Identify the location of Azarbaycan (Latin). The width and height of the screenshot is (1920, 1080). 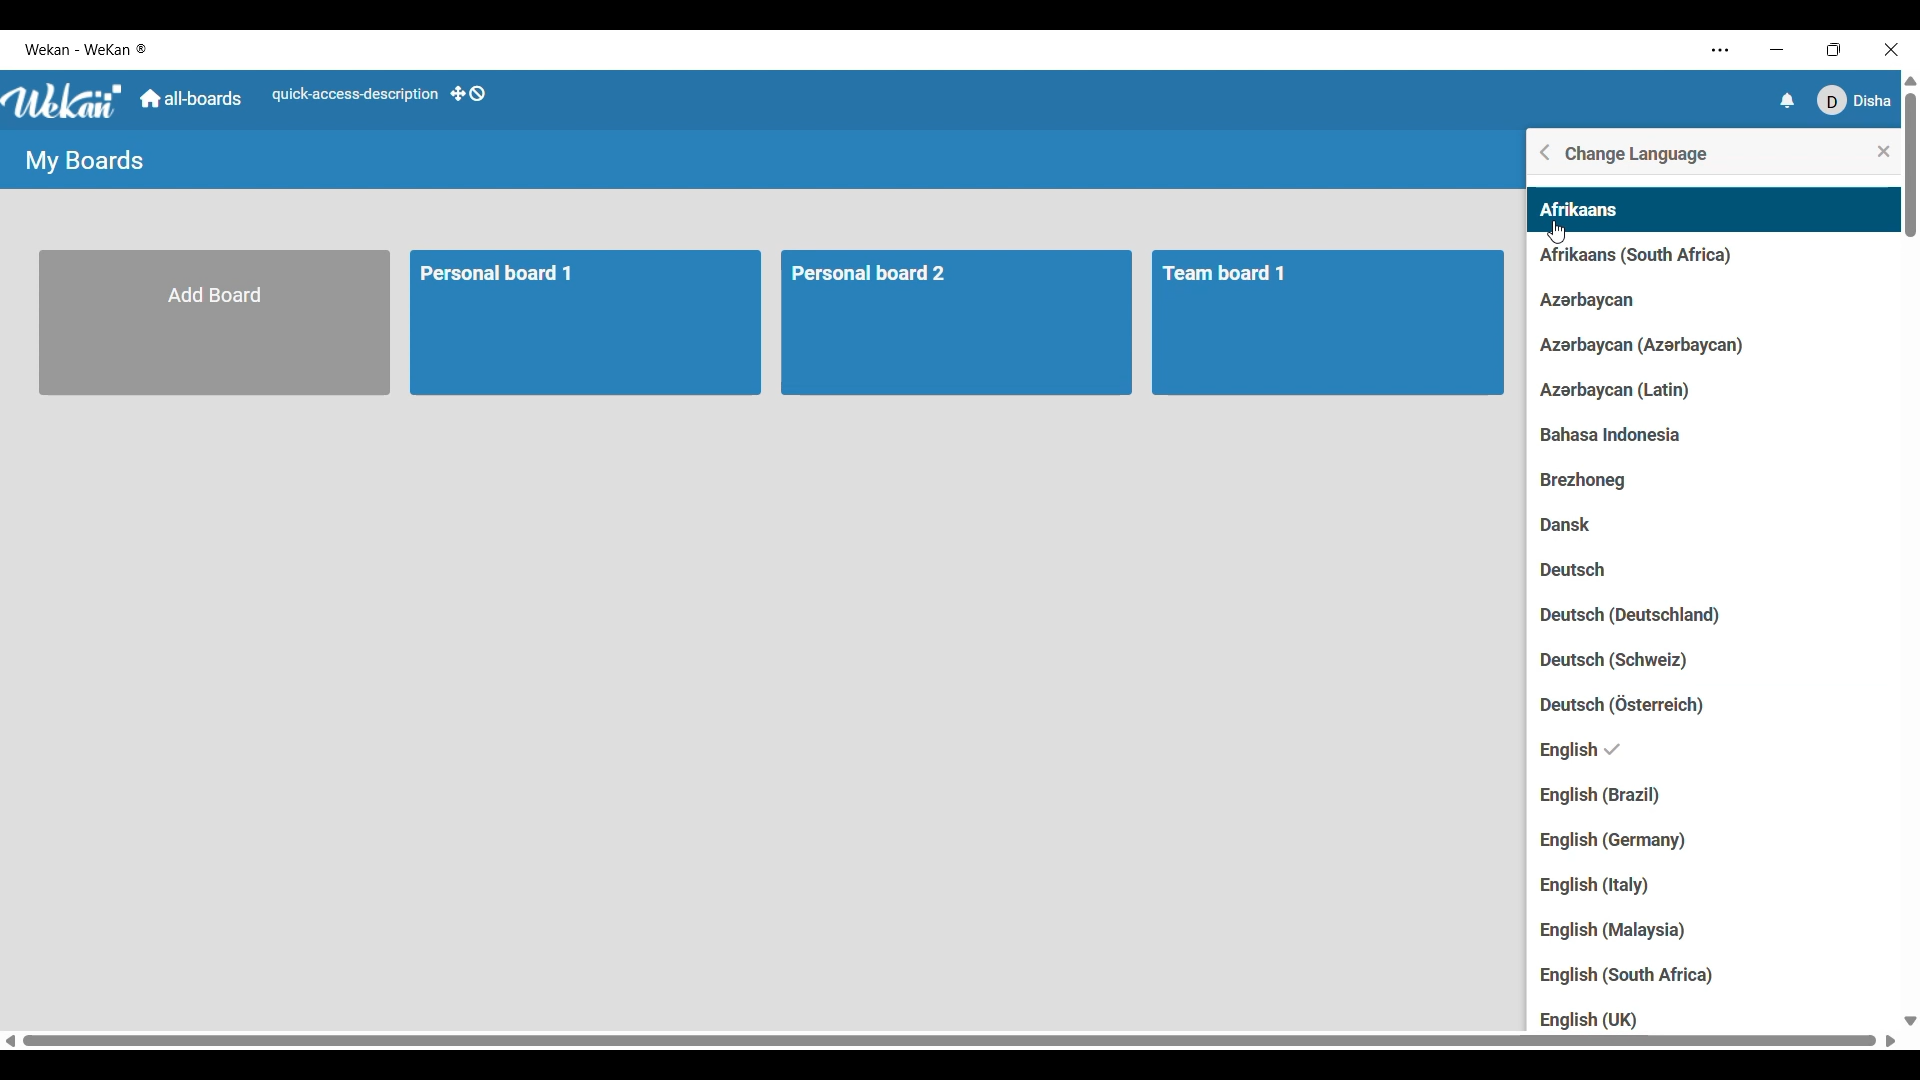
(1618, 393).